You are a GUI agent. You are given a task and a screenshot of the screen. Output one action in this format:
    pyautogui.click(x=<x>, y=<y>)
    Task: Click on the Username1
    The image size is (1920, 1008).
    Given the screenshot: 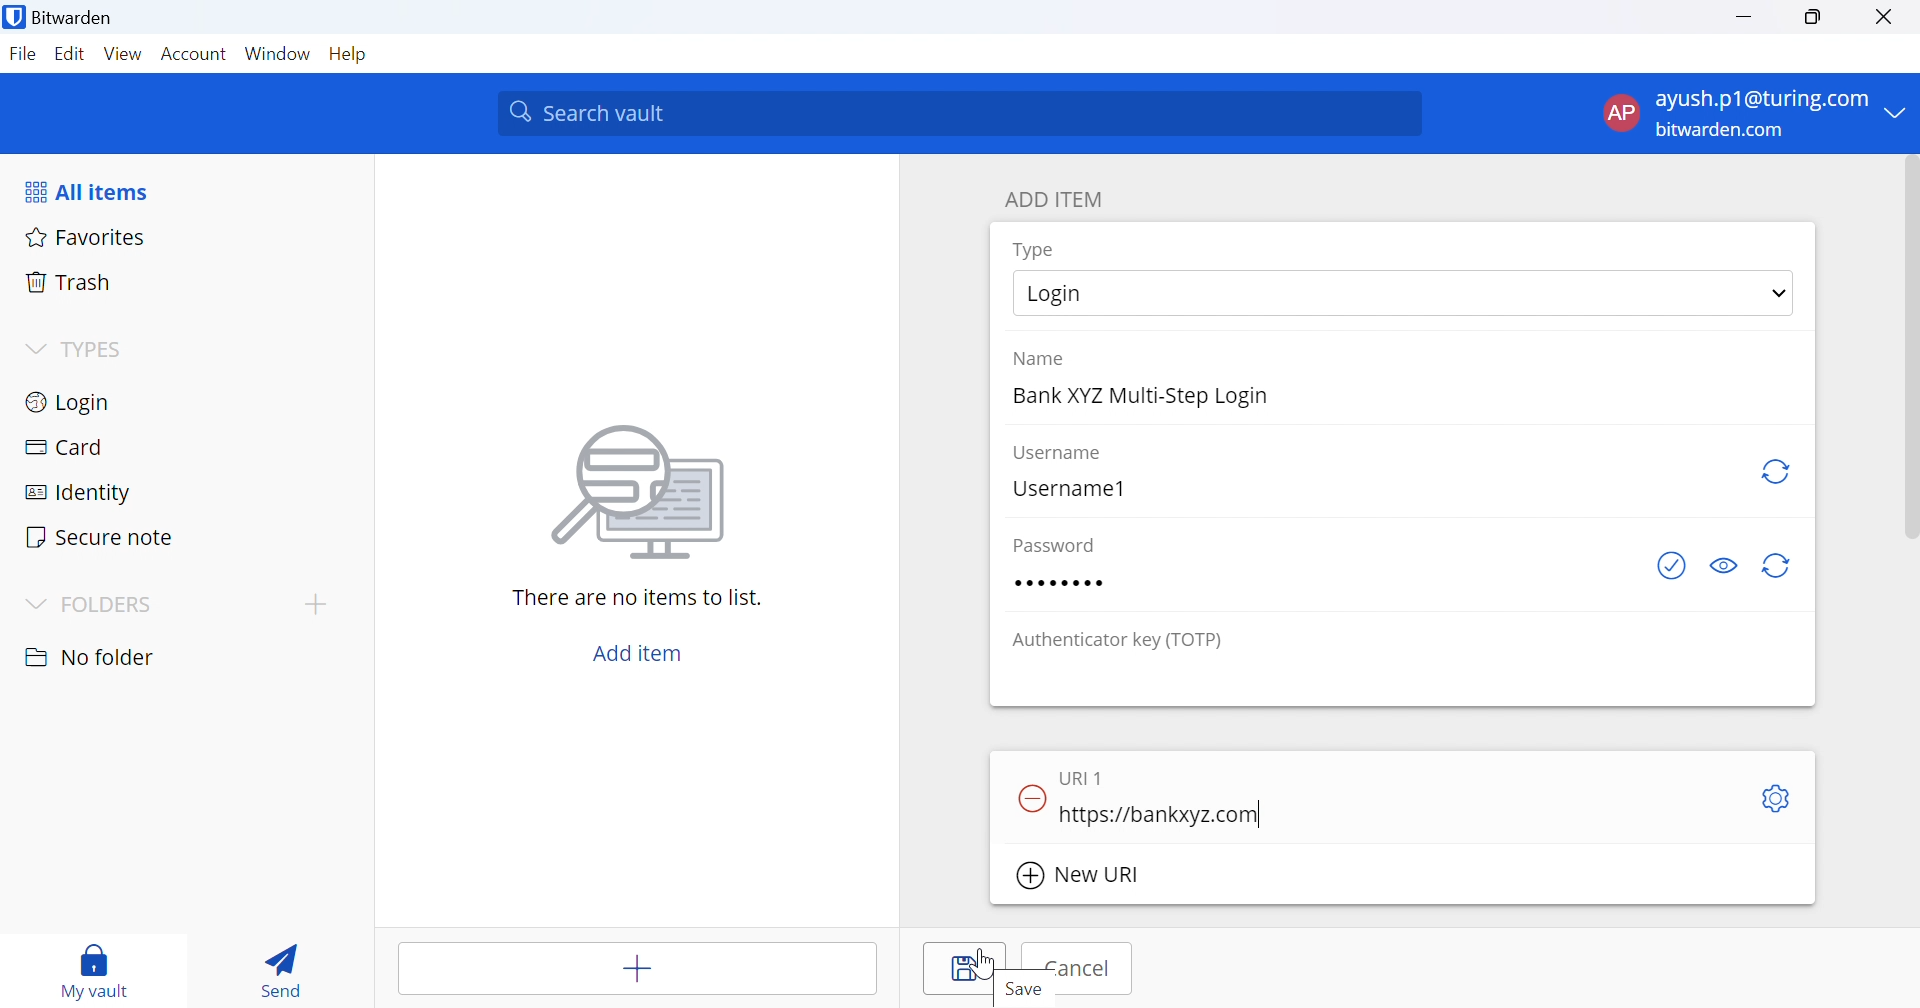 What is the action you would take?
    pyautogui.click(x=1079, y=490)
    